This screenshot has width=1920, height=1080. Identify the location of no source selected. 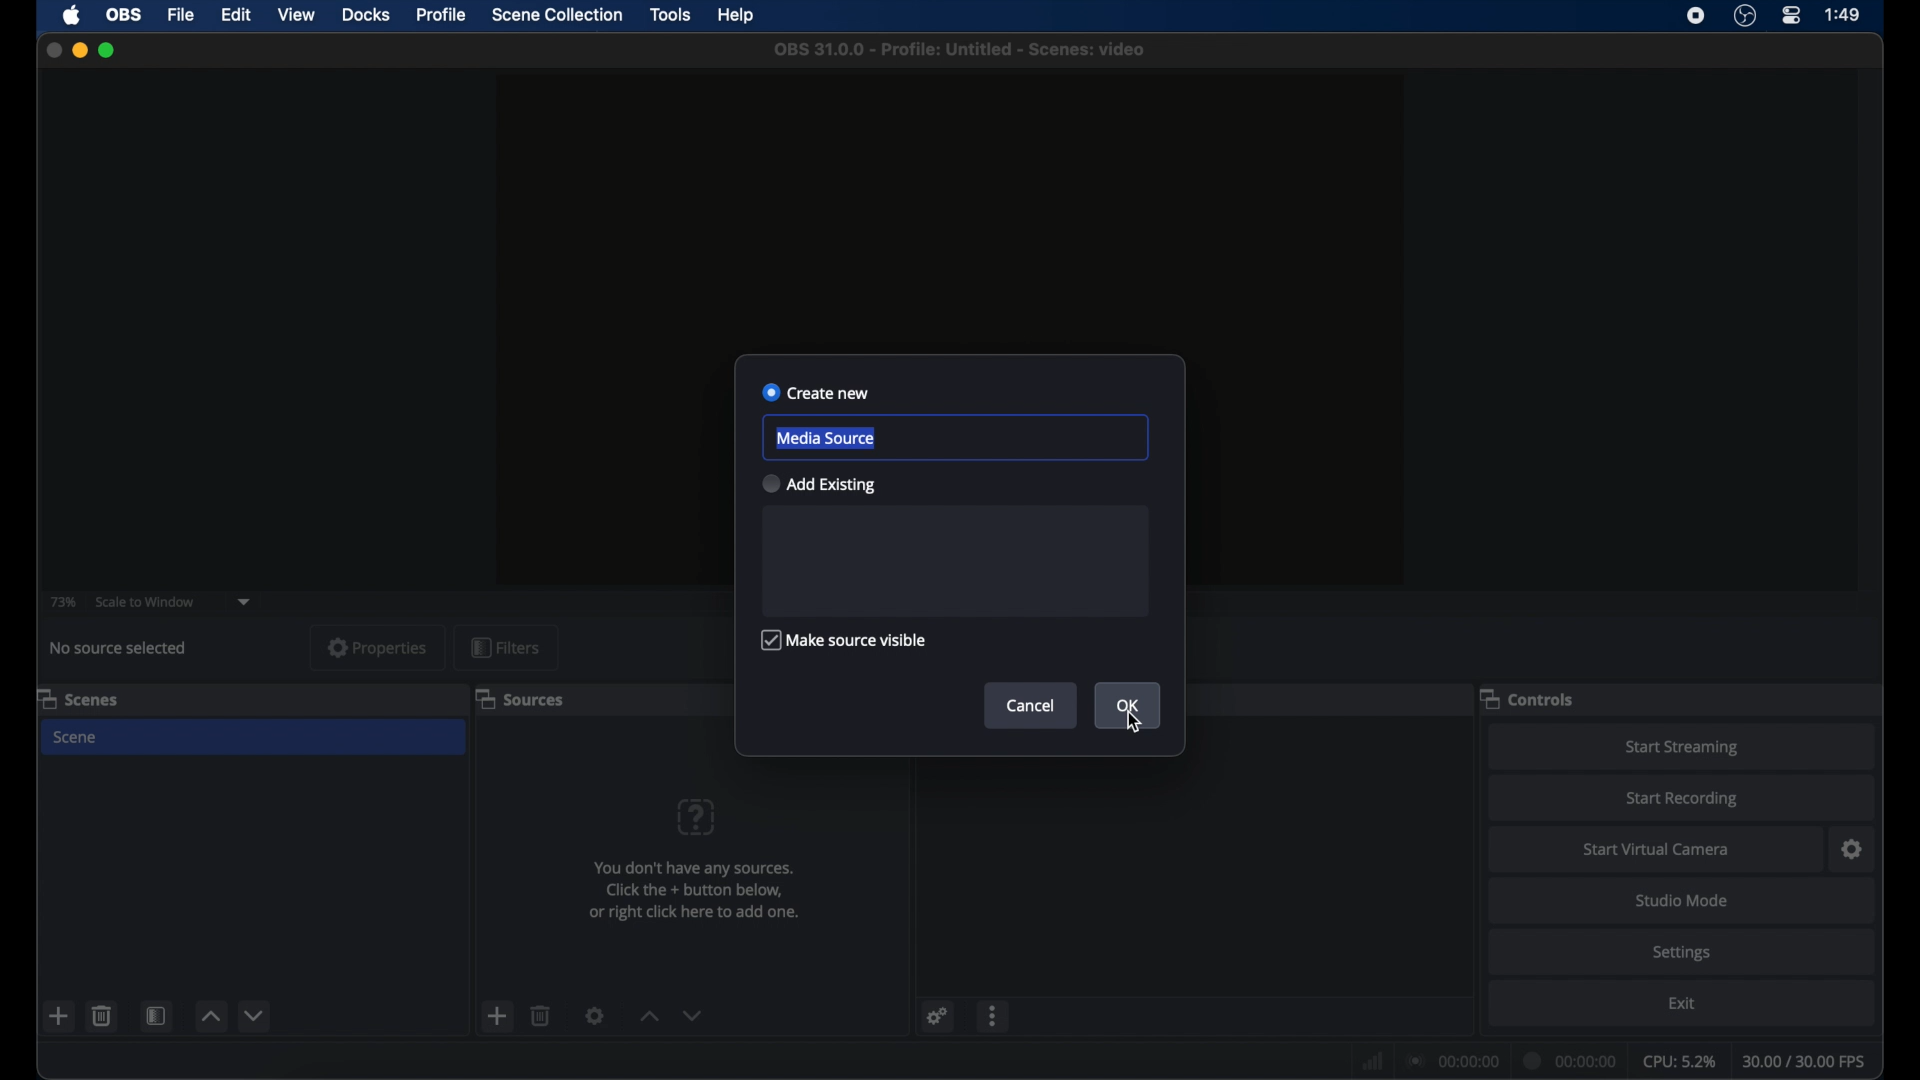
(119, 649).